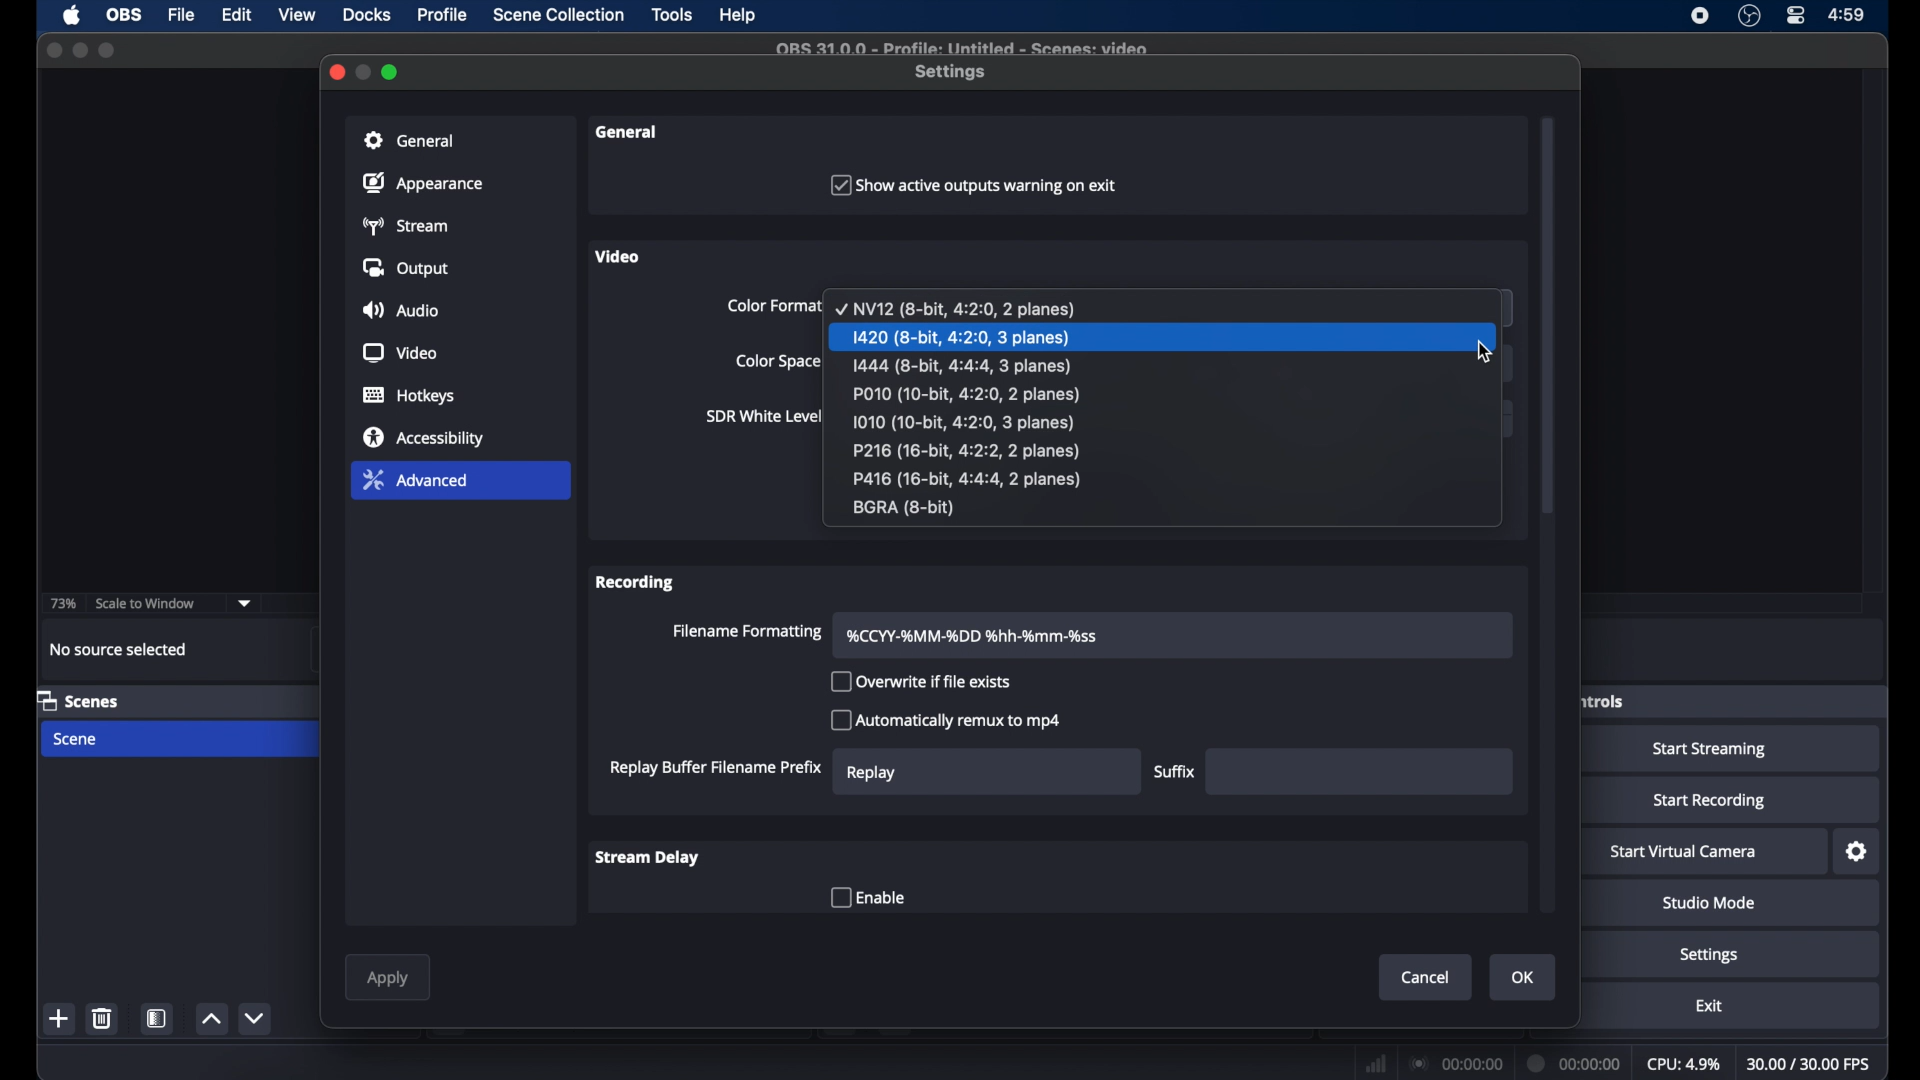  I want to click on audio, so click(403, 310).